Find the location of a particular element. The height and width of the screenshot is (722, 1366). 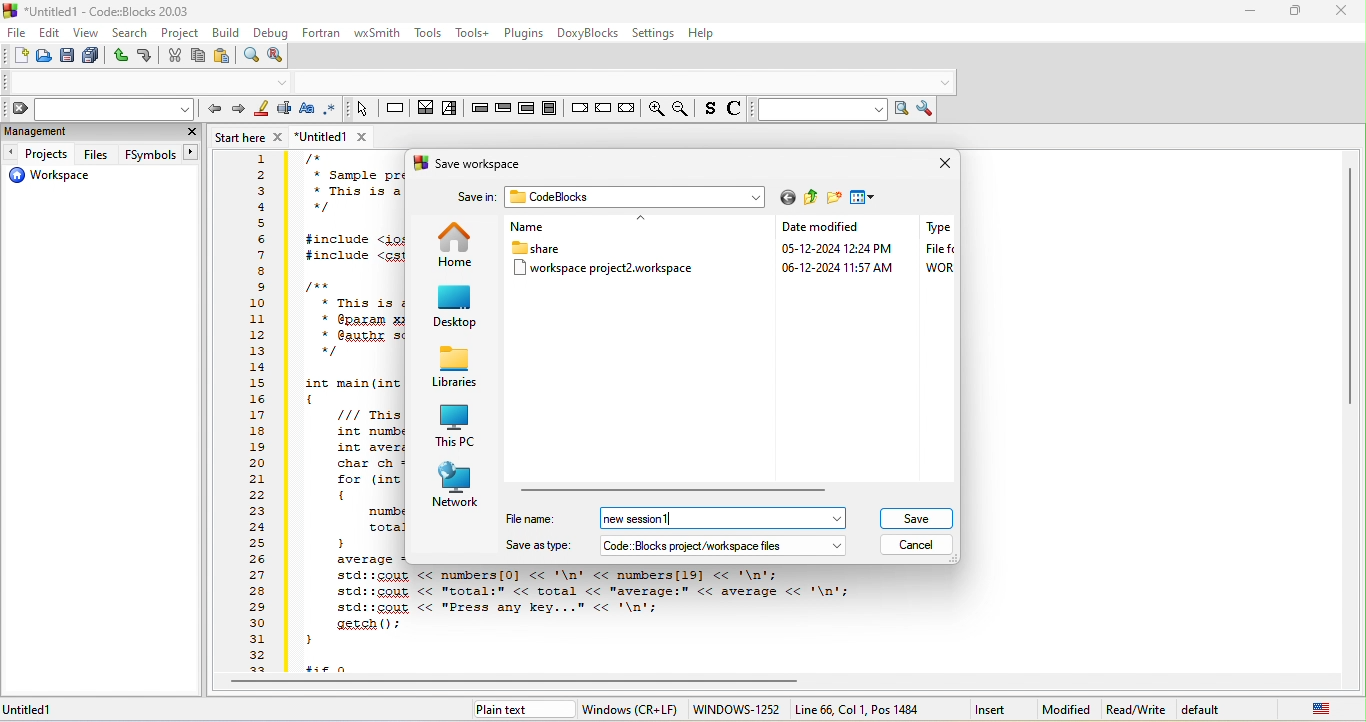

block is located at coordinates (549, 107).